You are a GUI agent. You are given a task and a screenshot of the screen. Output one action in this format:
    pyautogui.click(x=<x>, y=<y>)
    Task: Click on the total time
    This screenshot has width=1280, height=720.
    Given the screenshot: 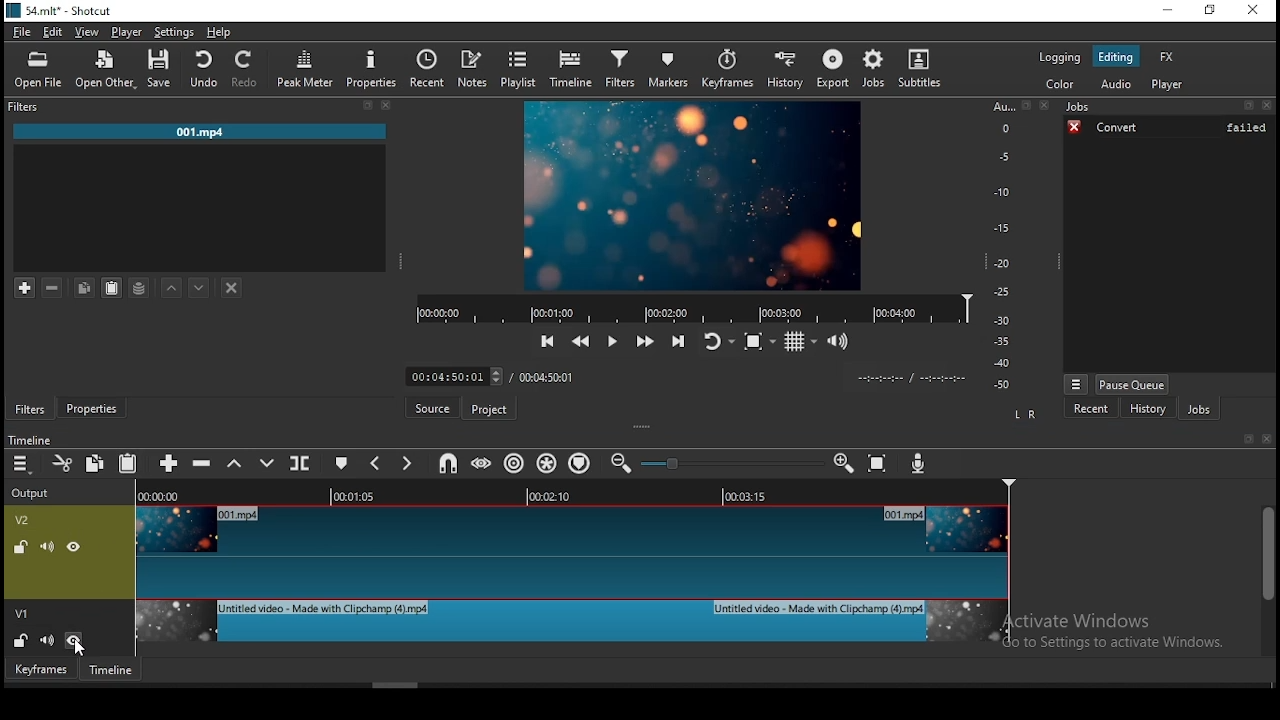 What is the action you would take?
    pyautogui.click(x=547, y=376)
    